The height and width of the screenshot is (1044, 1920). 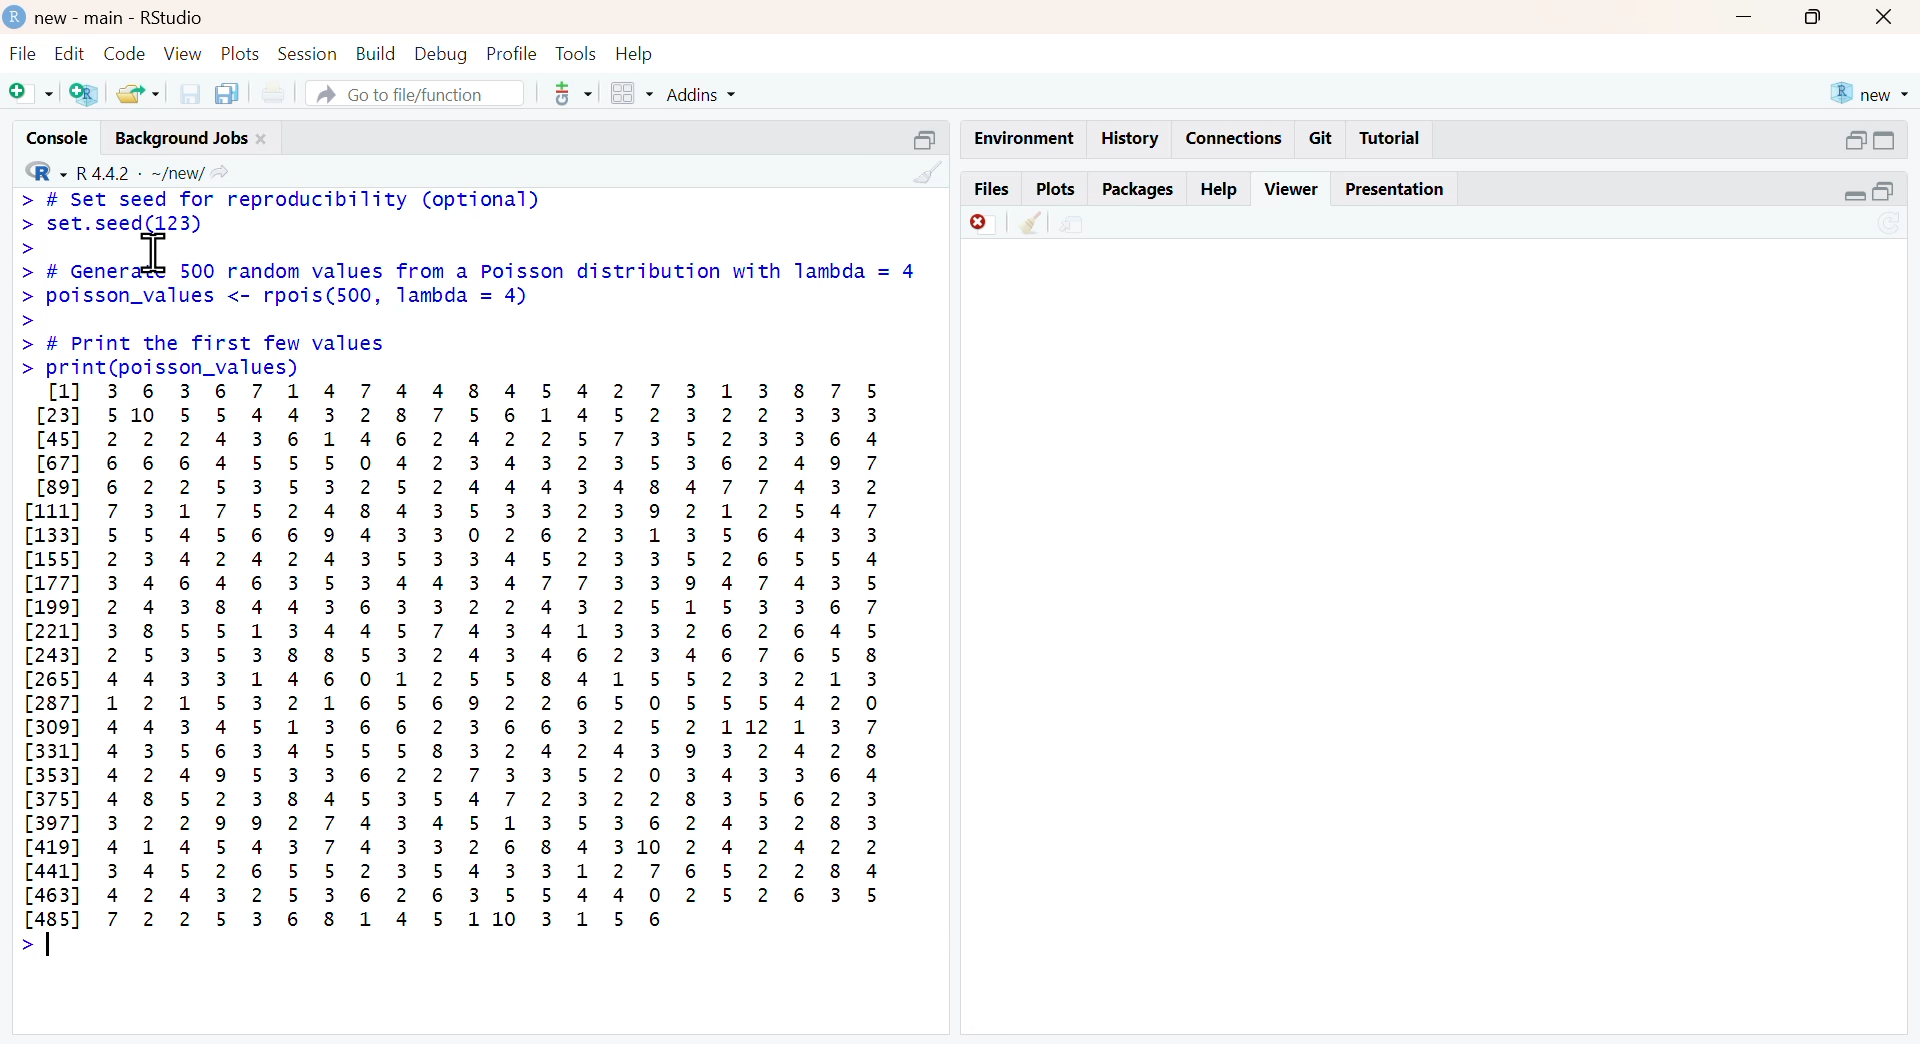 What do you see at coordinates (1322, 138) in the screenshot?
I see `git` at bounding box center [1322, 138].